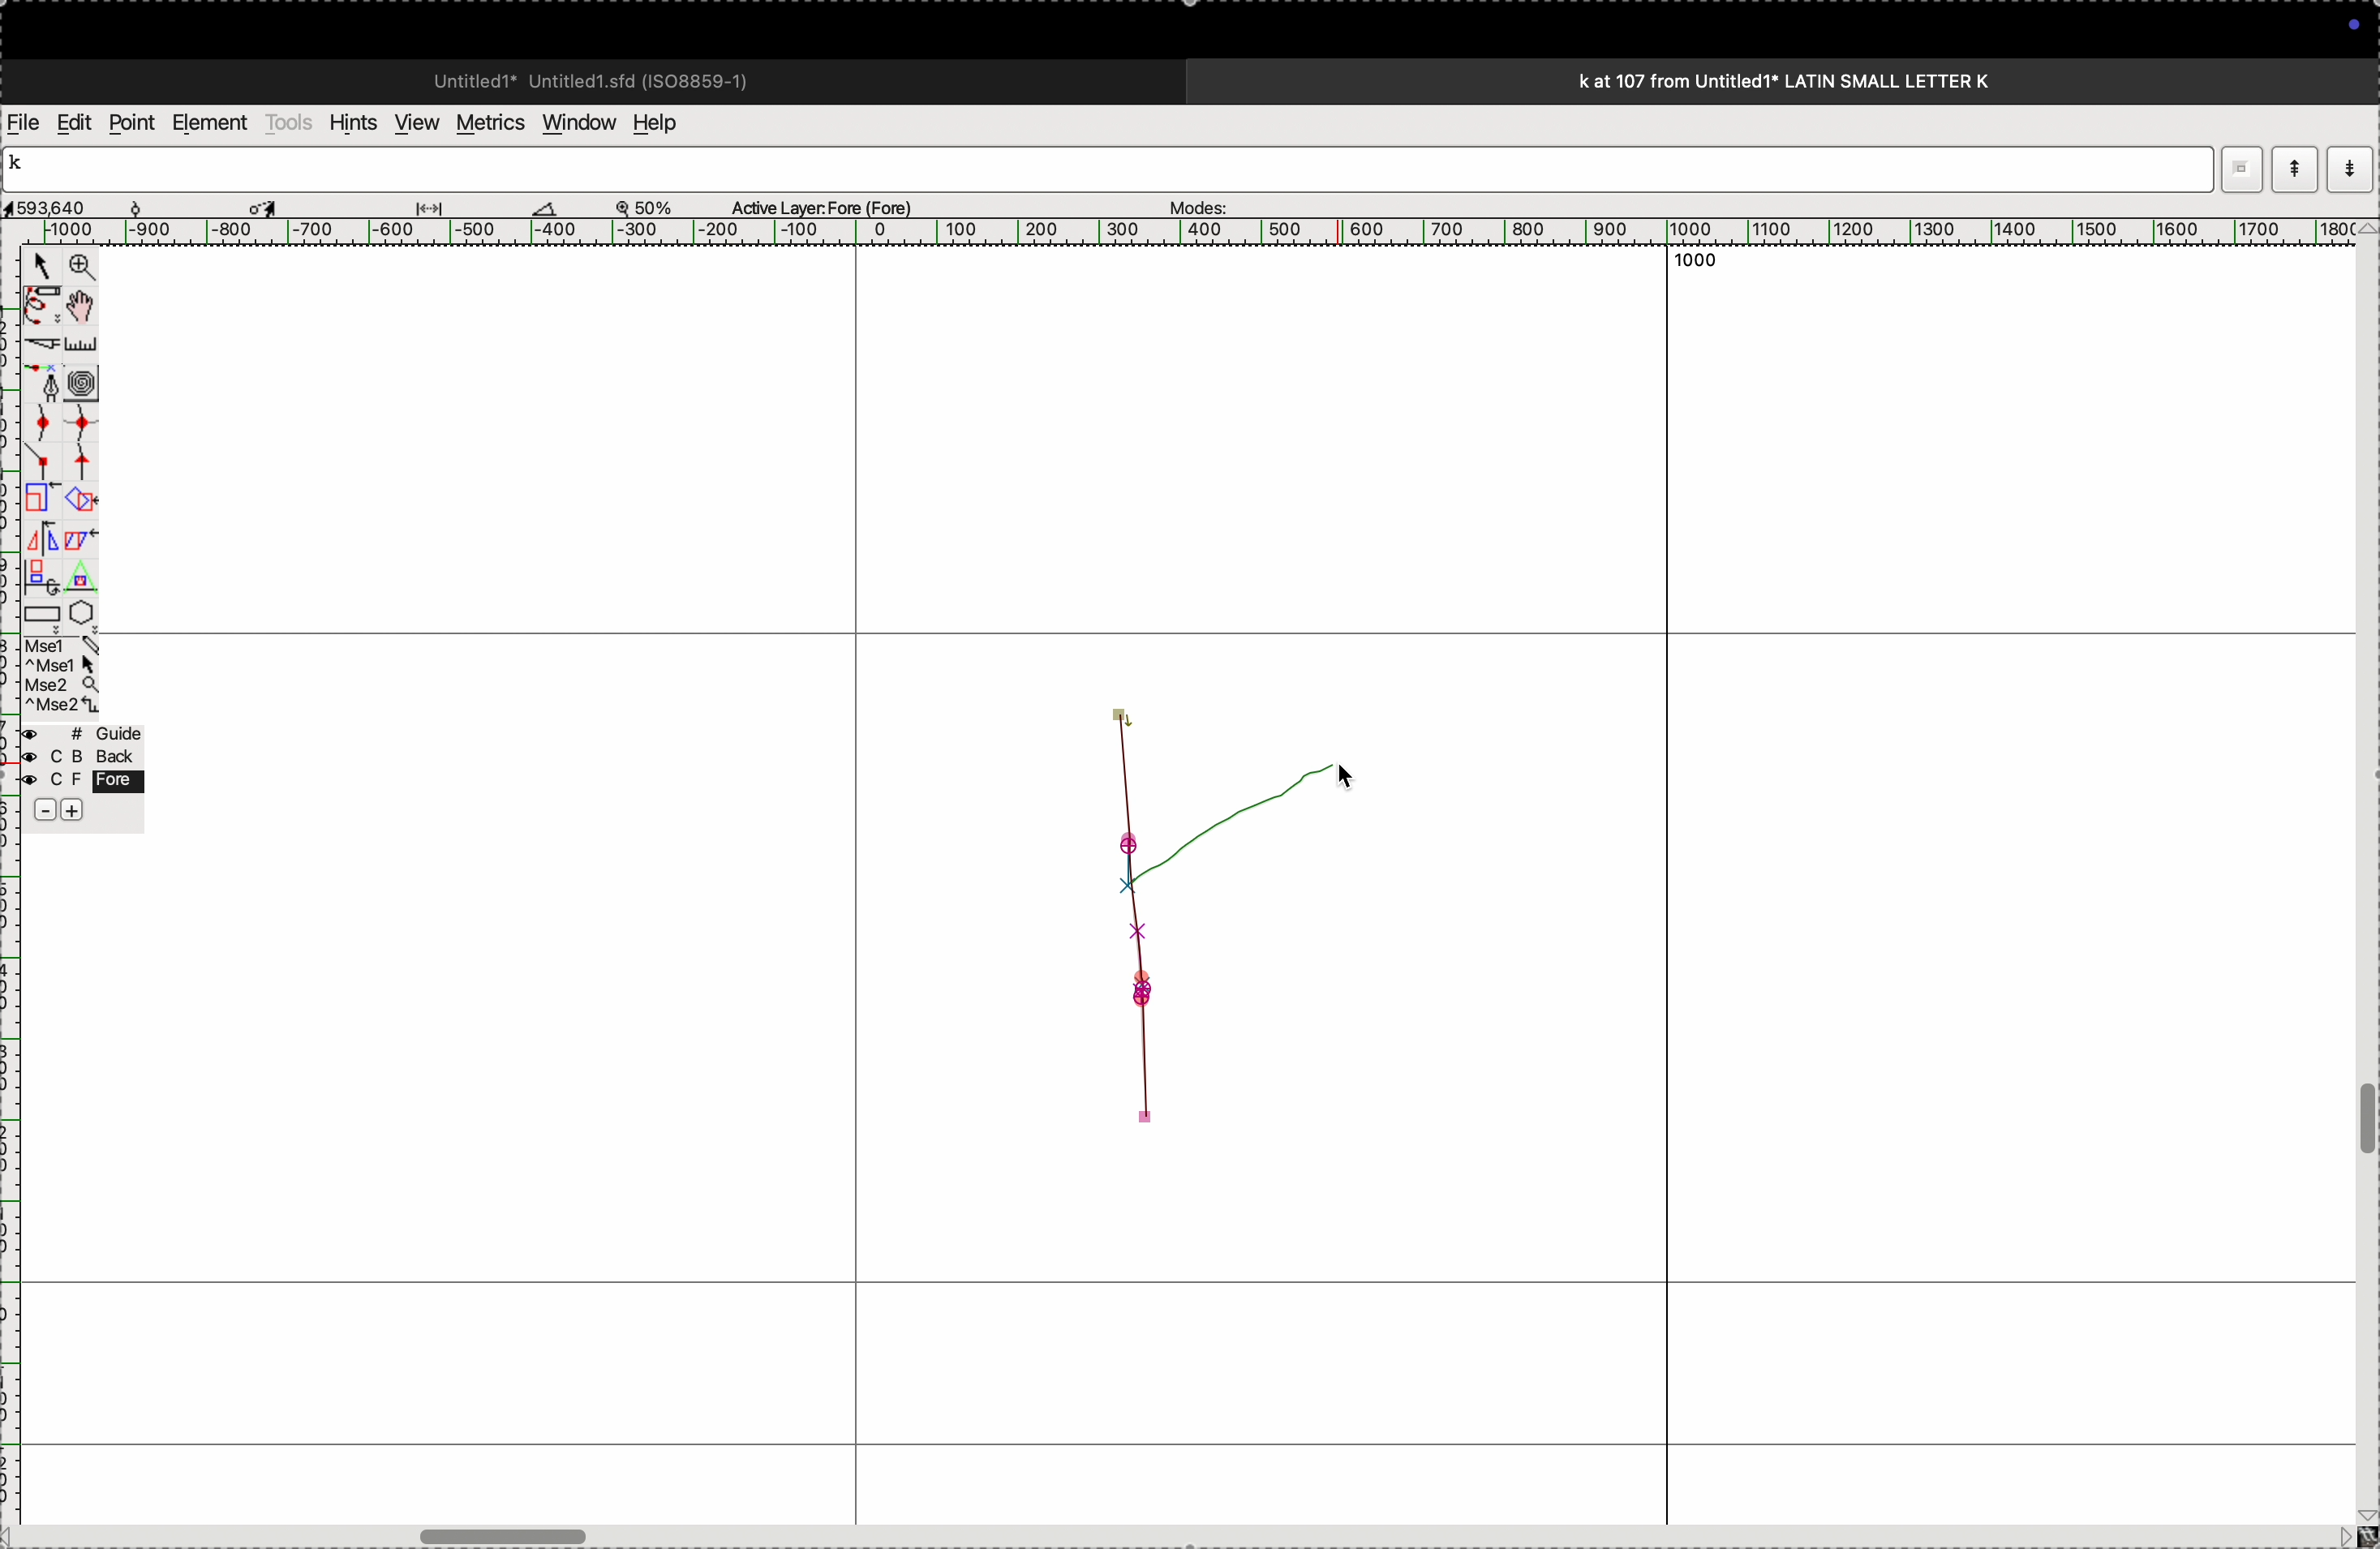 The width and height of the screenshot is (2380, 1549). Describe the element at coordinates (84, 498) in the screenshot. I see `fill` at that location.